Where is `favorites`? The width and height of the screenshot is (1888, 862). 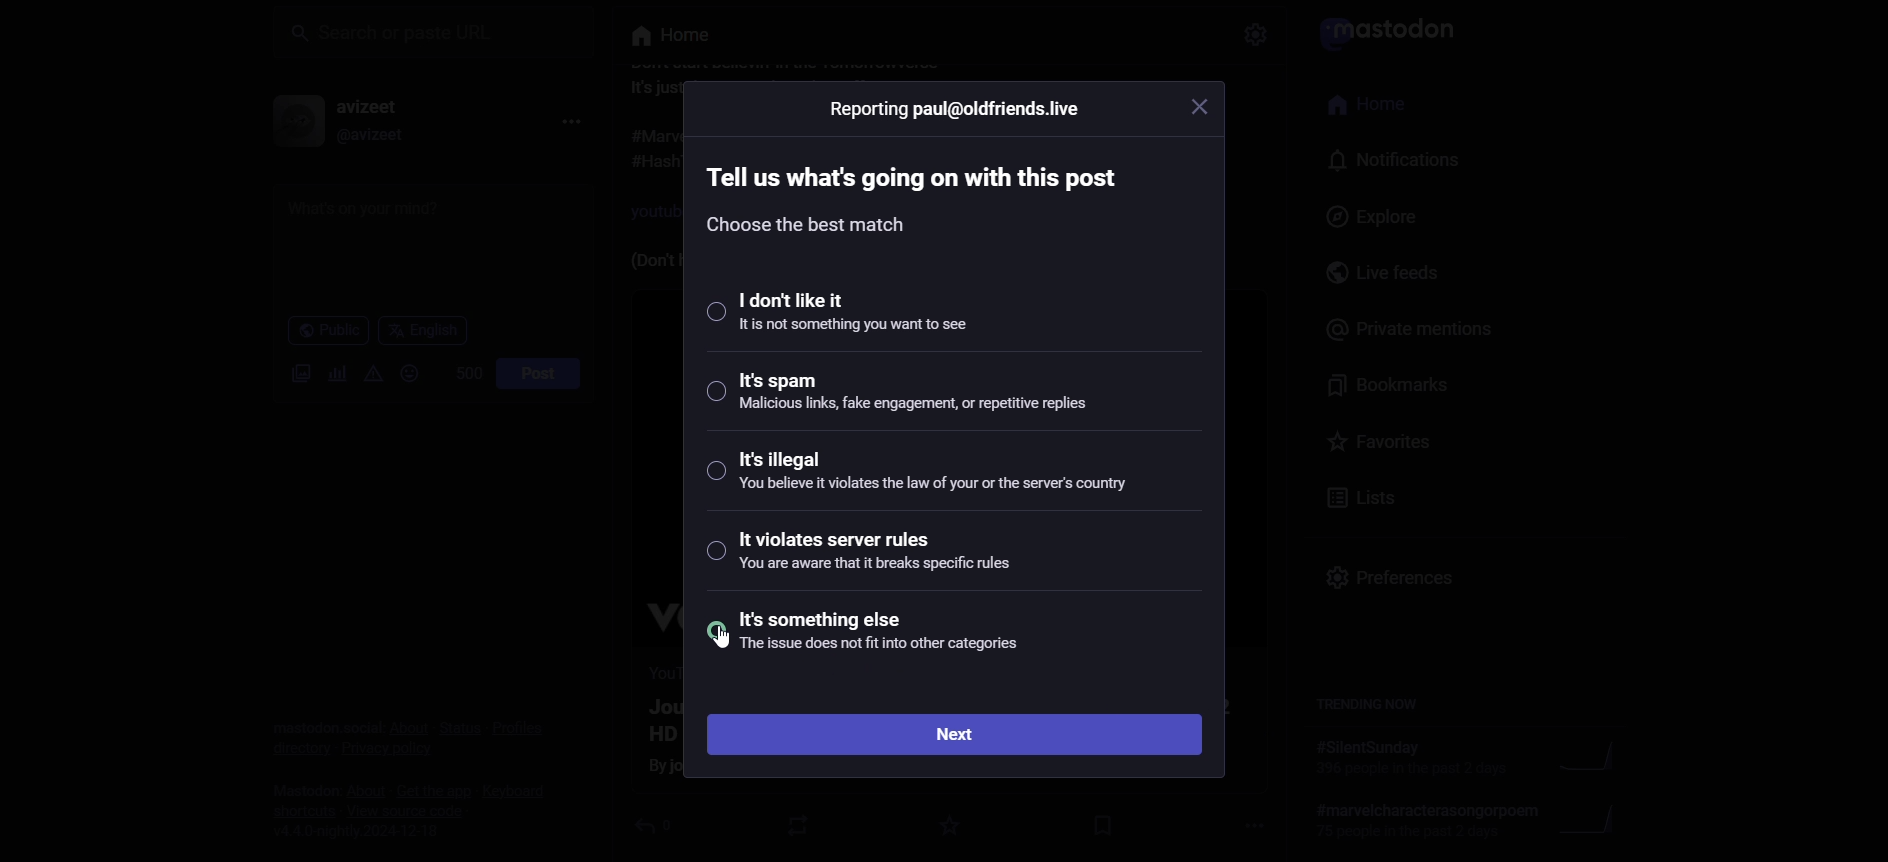 favorites is located at coordinates (1377, 440).